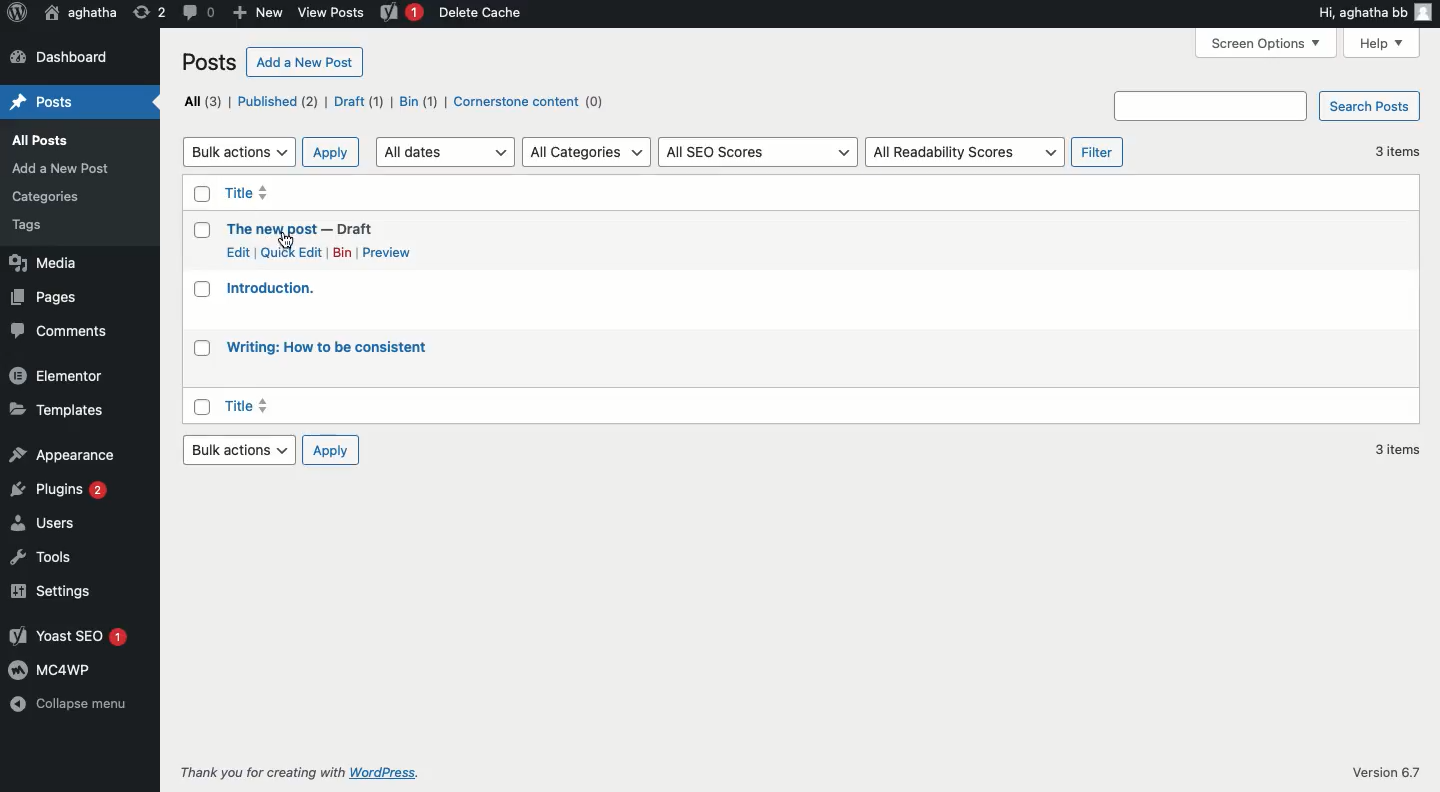 Image resolution: width=1440 pixels, height=792 pixels. Describe the element at coordinates (403, 12) in the screenshot. I see `Yoast` at that location.